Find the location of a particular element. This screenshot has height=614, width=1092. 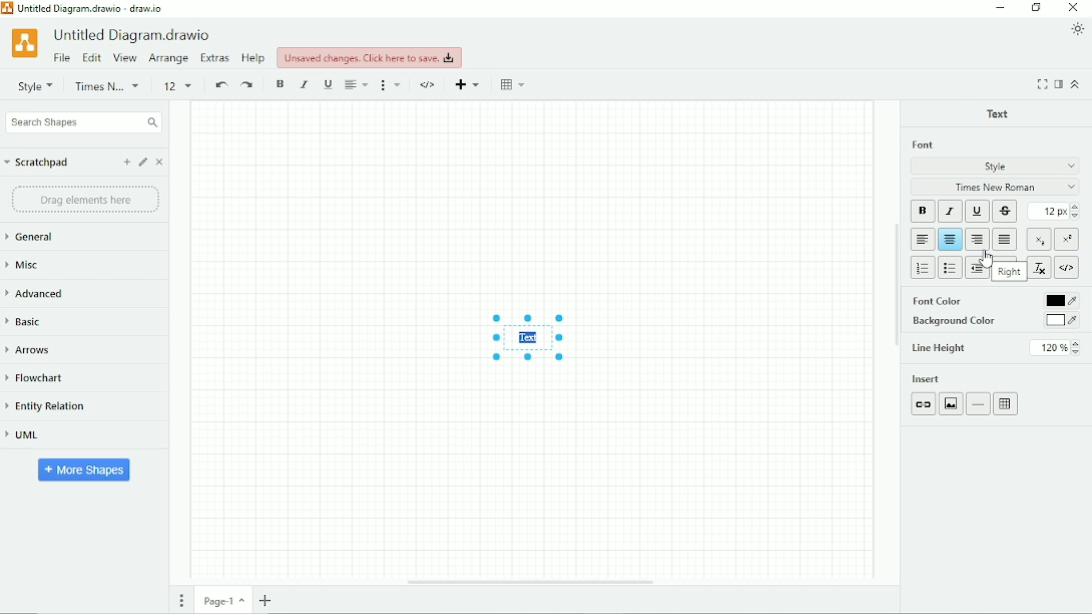

Center is located at coordinates (950, 240).